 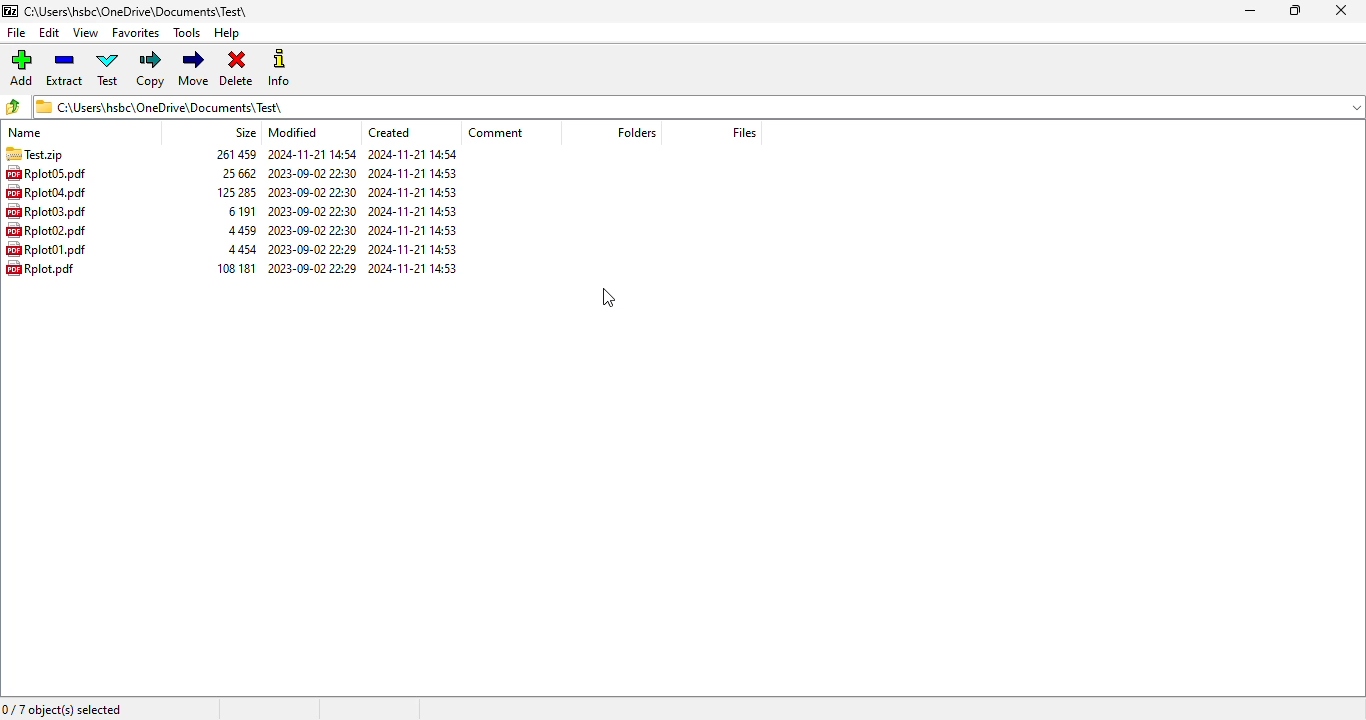 I want to click on created date and time, so click(x=411, y=249).